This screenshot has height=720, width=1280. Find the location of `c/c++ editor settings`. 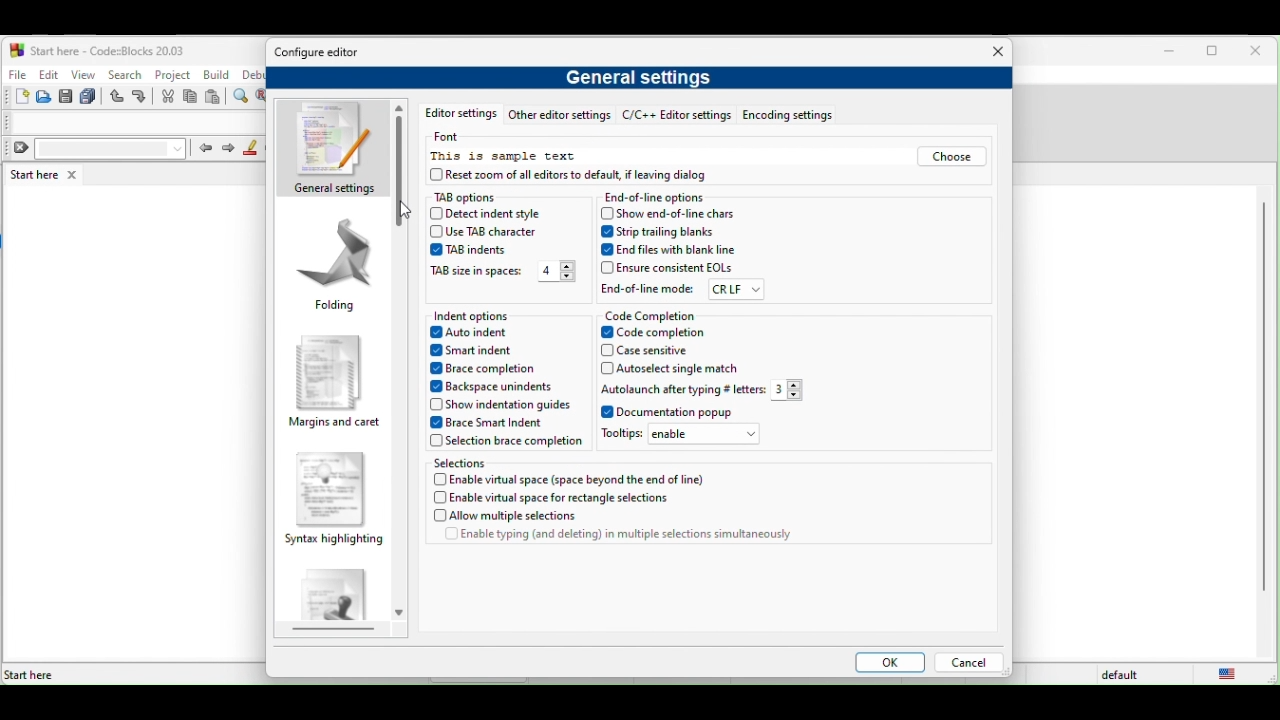

c/c++ editor settings is located at coordinates (676, 117).